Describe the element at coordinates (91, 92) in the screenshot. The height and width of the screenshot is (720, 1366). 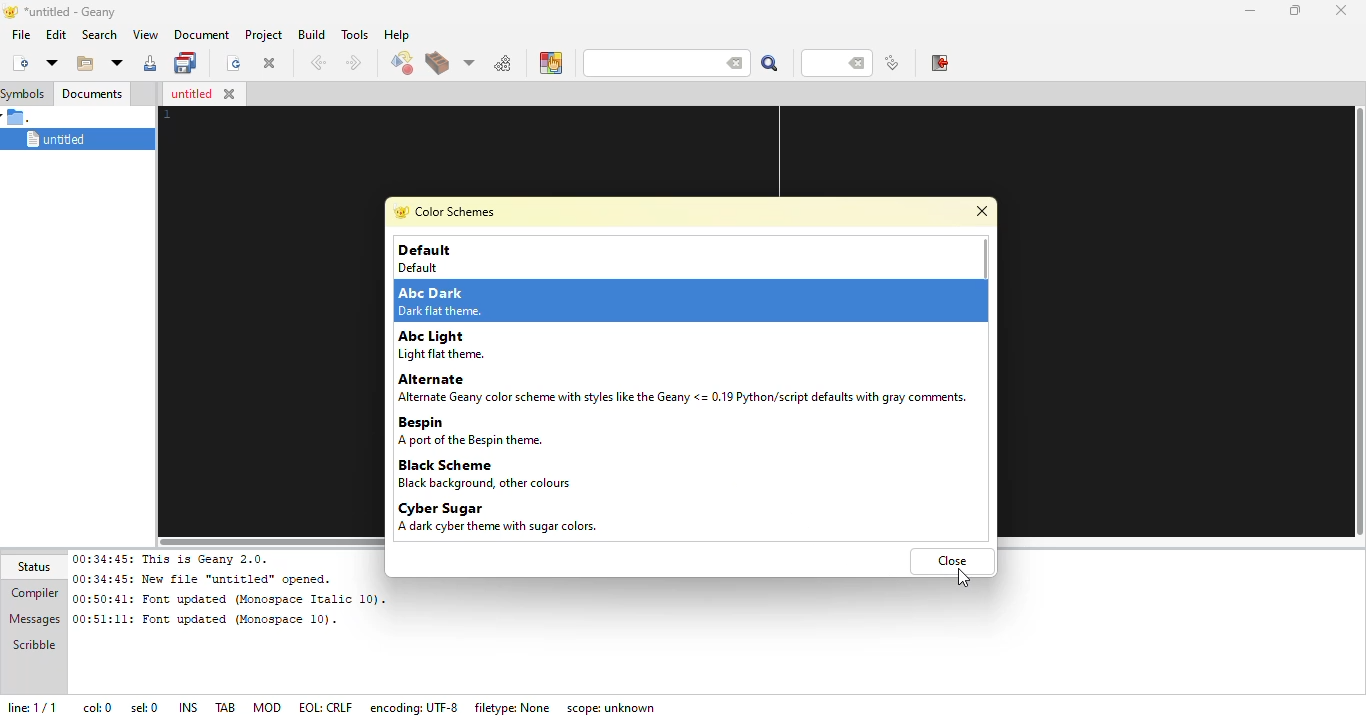
I see `documents` at that location.